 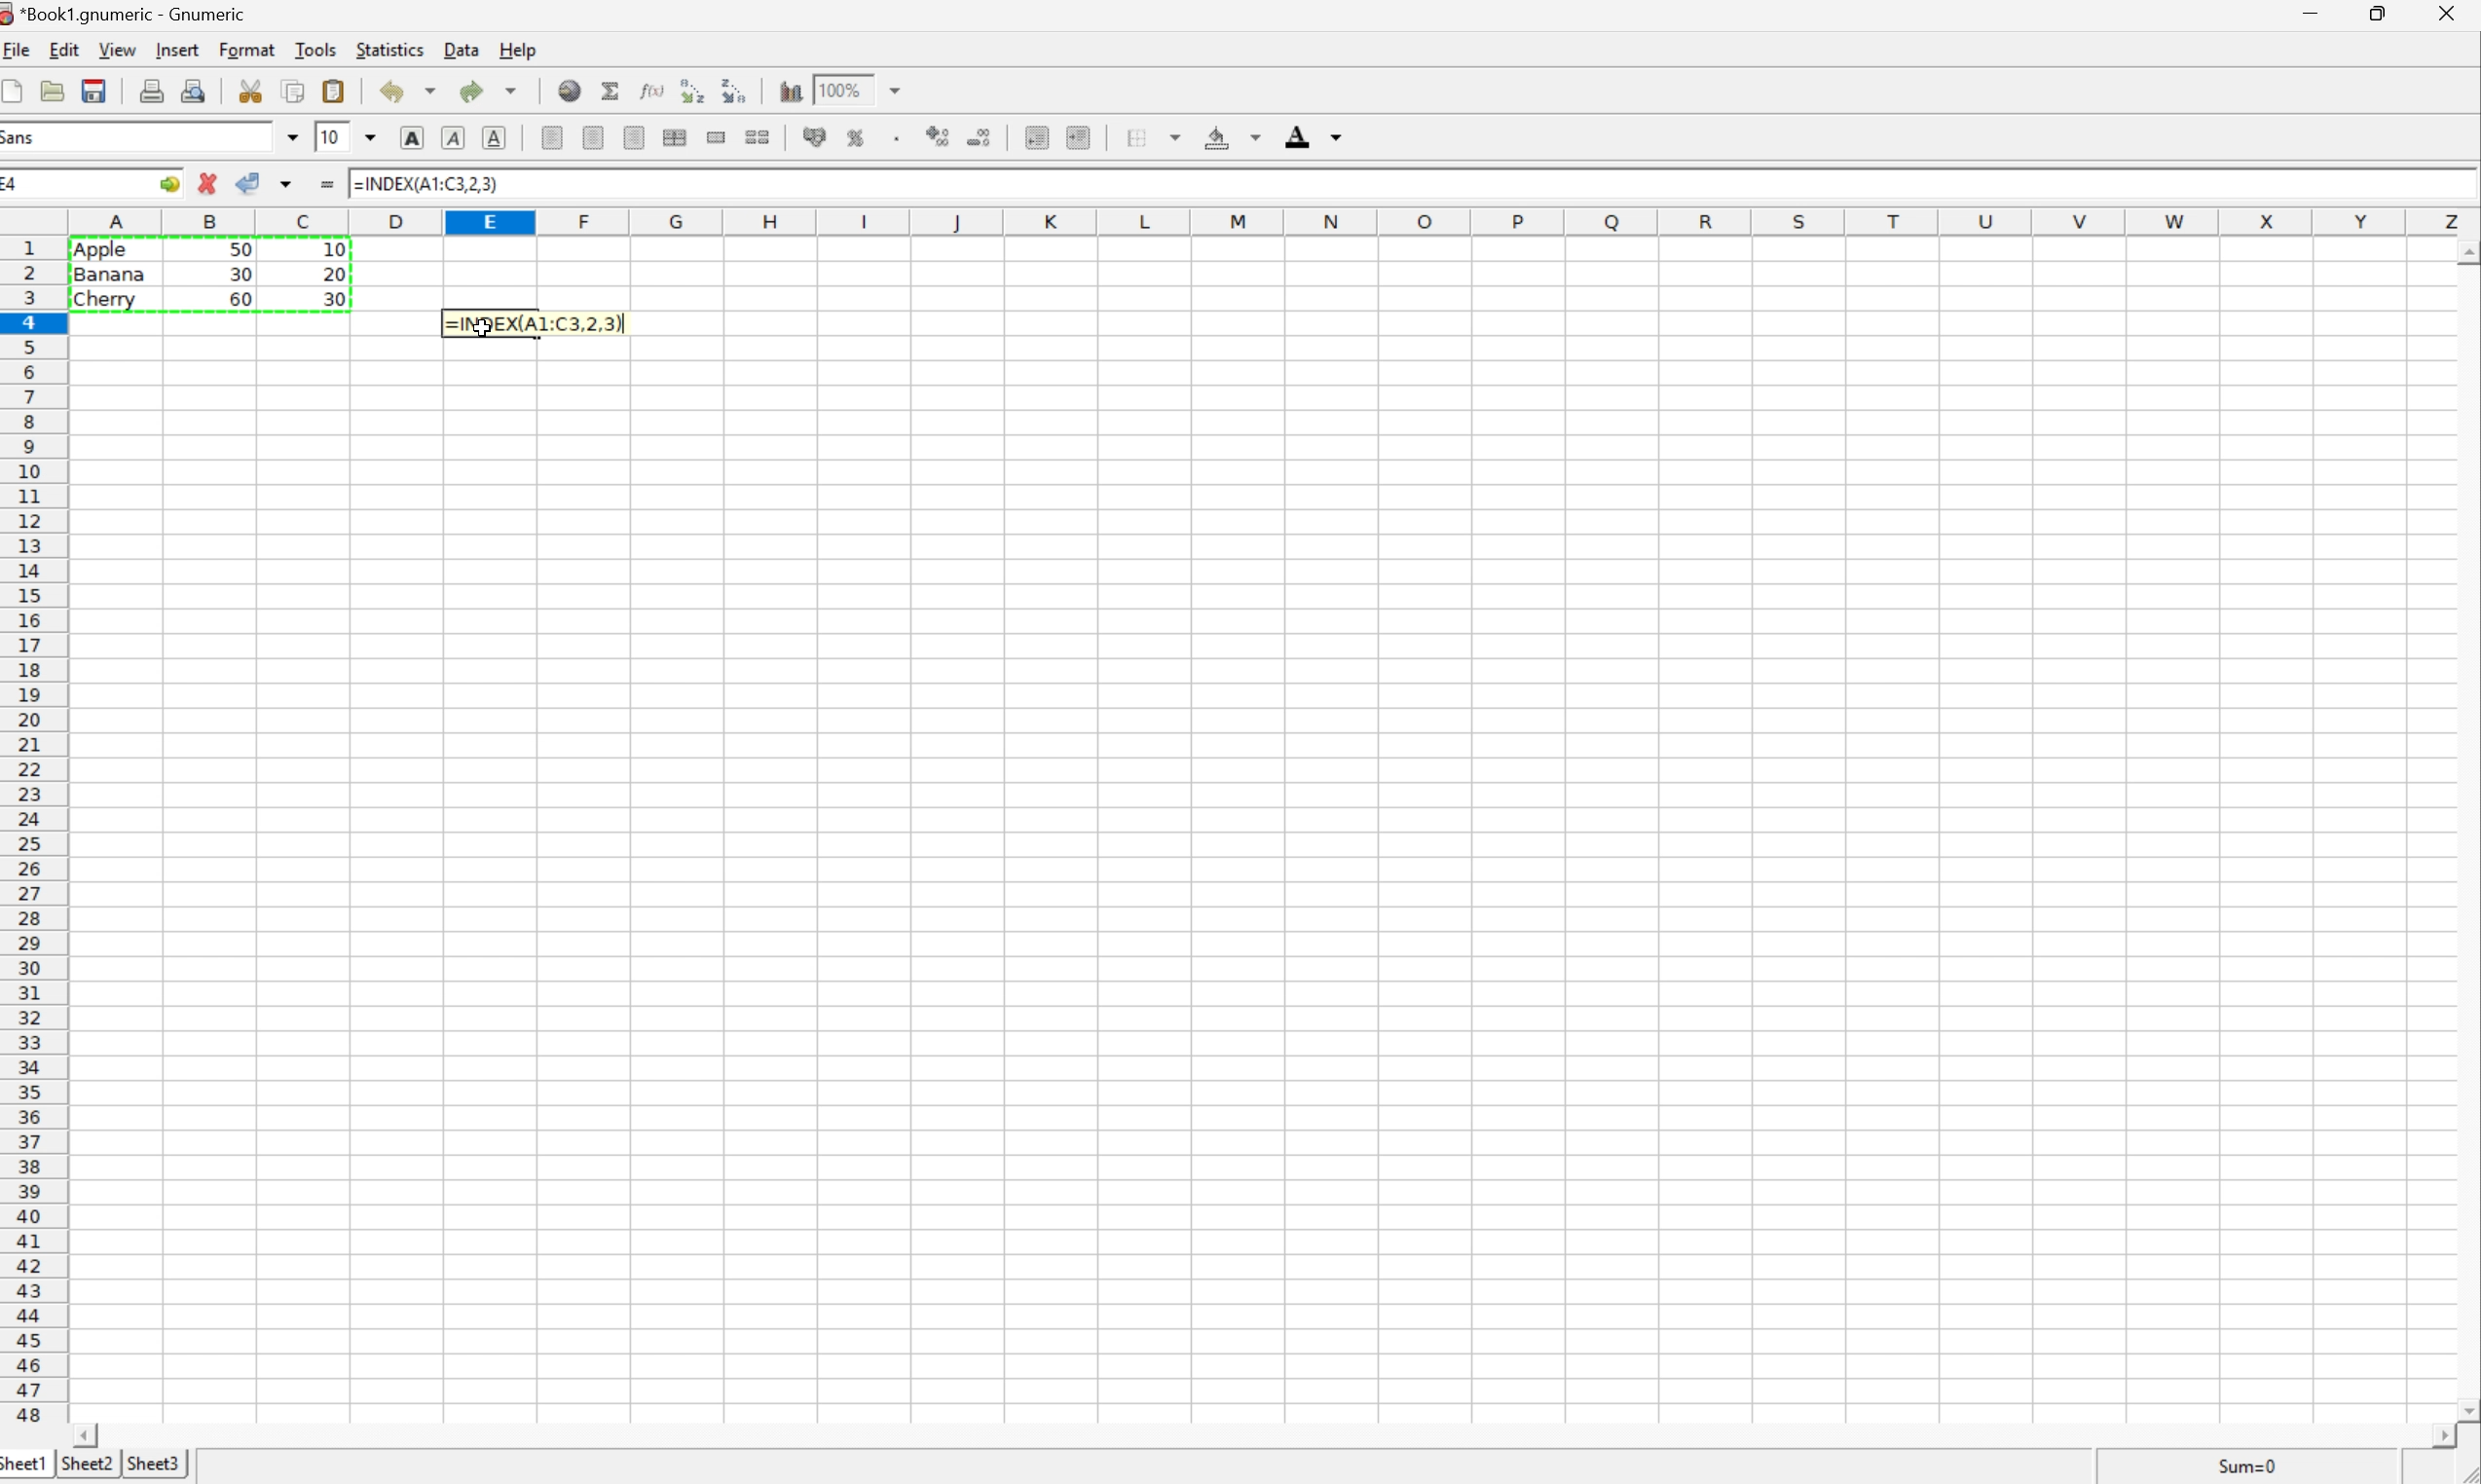 I want to click on sheet2, so click(x=87, y=1463).